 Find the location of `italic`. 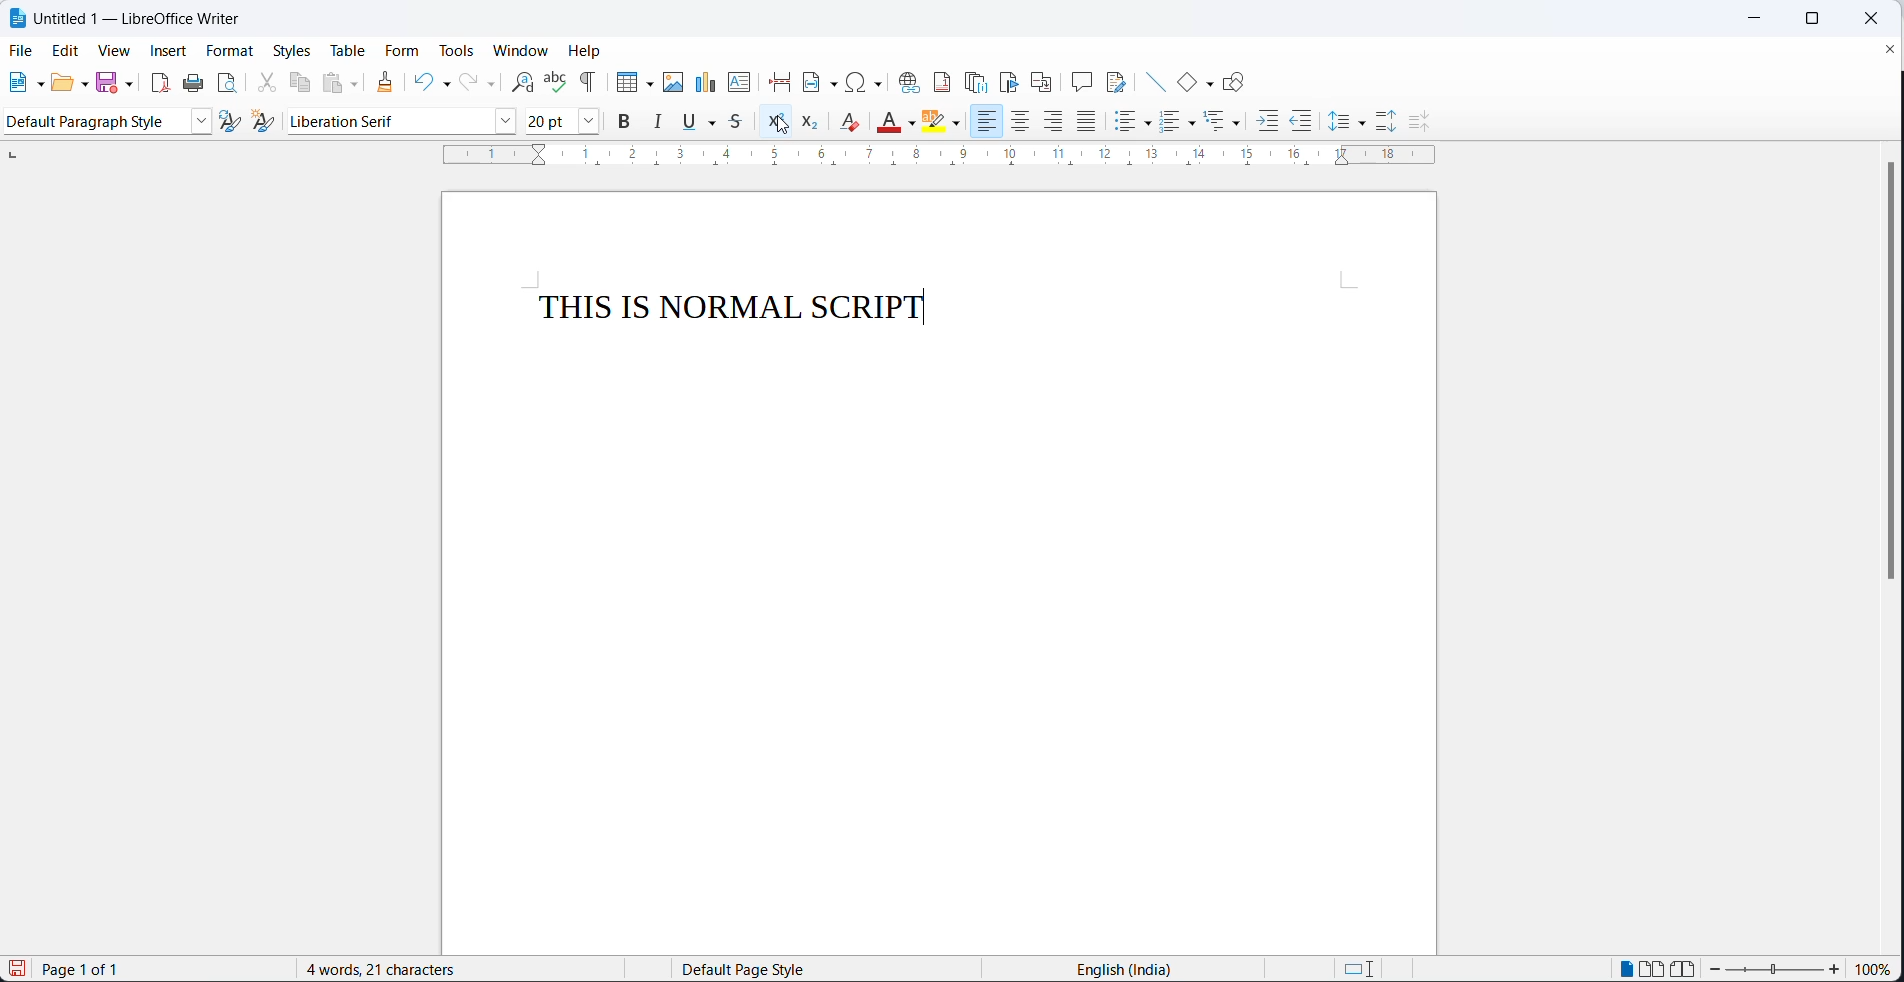

italic is located at coordinates (656, 121).